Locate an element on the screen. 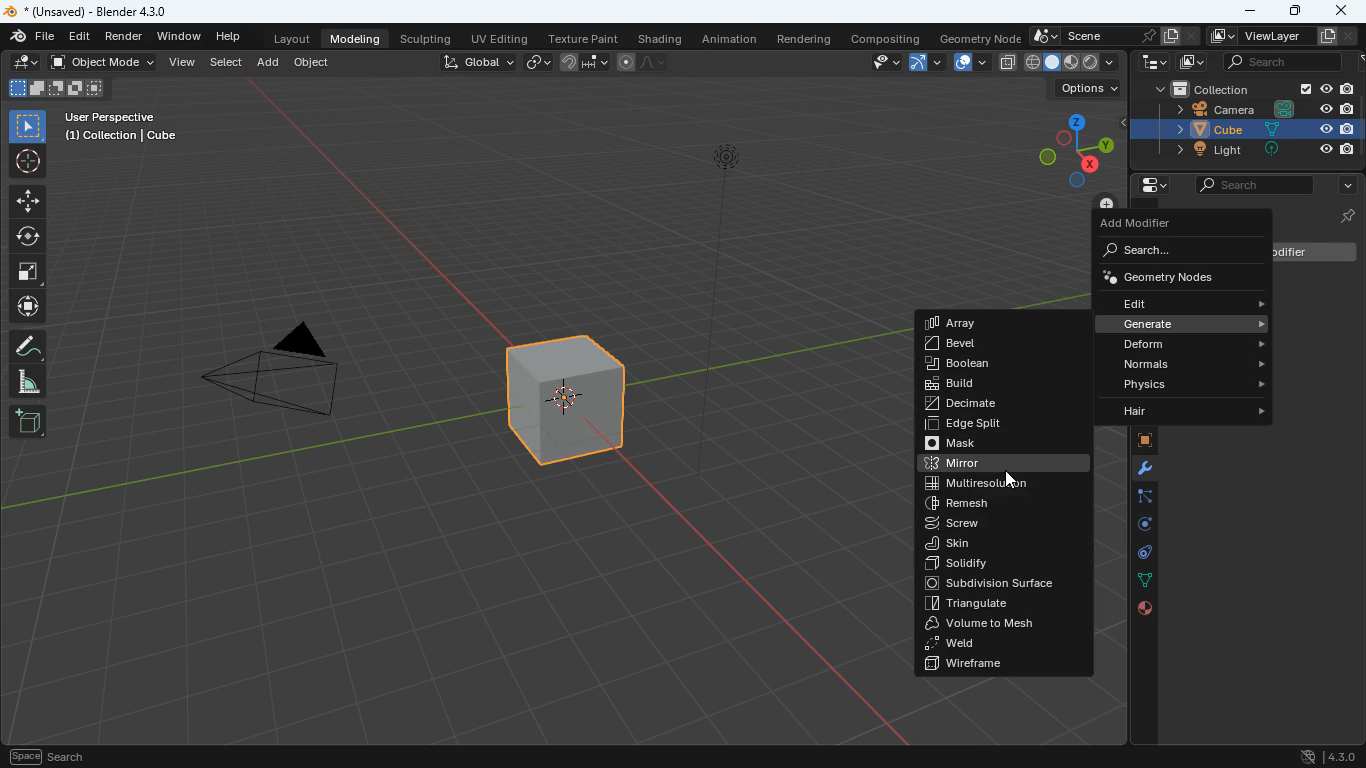 Image resolution: width=1366 pixels, height=768 pixels. overlap is located at coordinates (966, 63).